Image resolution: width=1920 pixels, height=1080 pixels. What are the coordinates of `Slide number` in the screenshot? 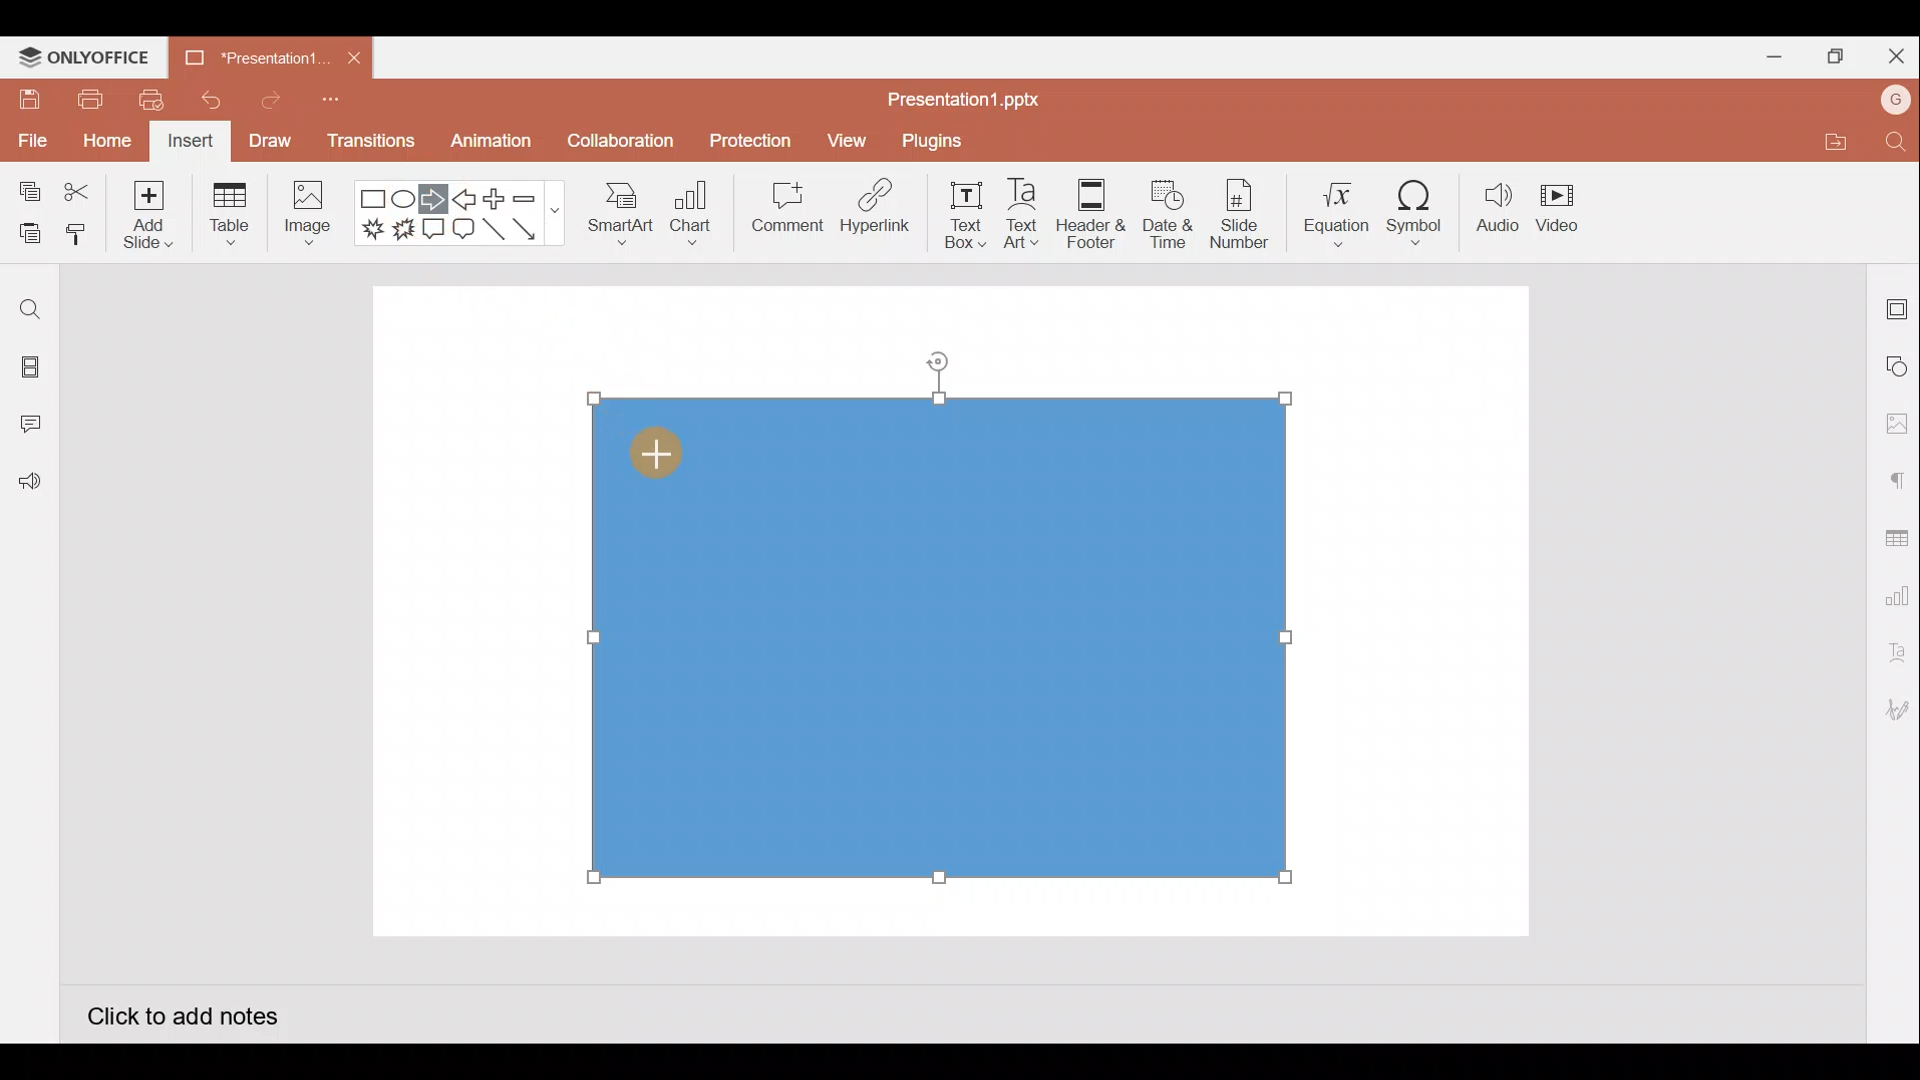 It's located at (1238, 214).